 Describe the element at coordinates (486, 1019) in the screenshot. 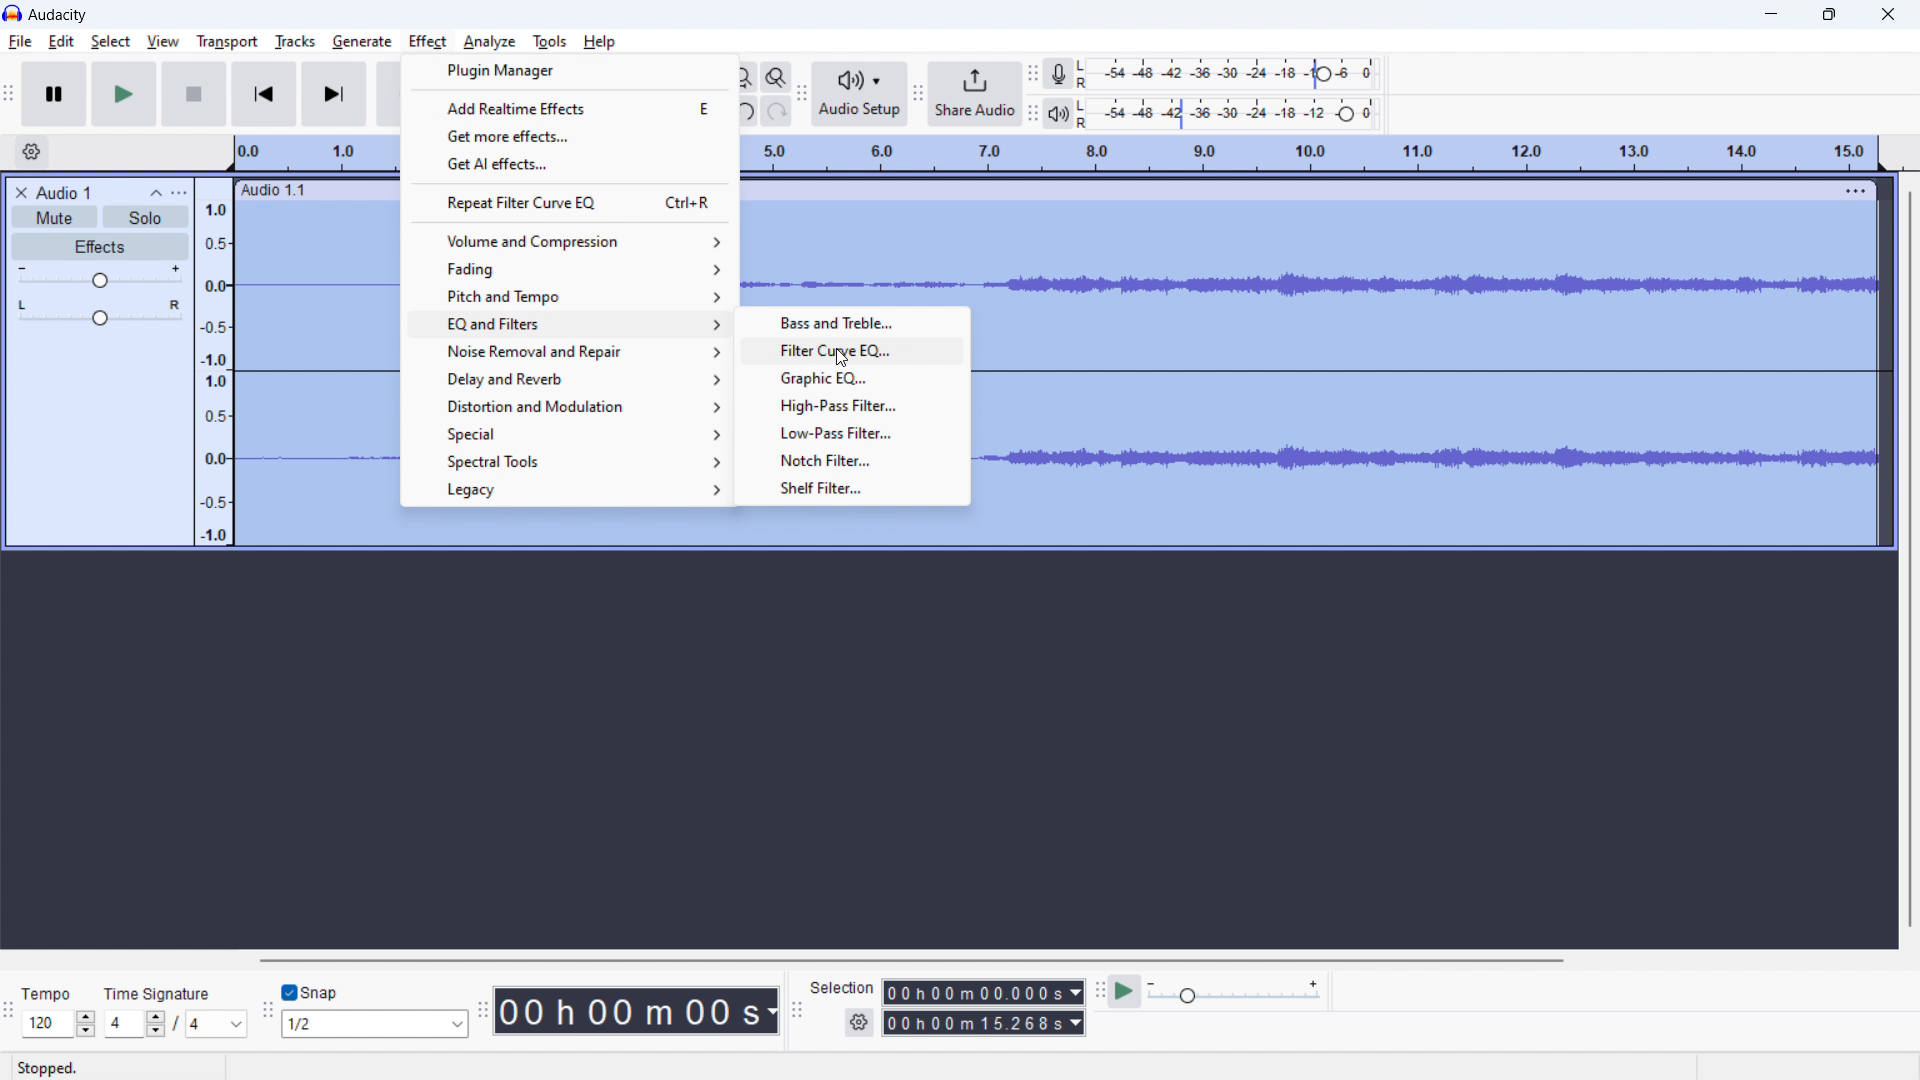

I see `time toolbar` at that location.